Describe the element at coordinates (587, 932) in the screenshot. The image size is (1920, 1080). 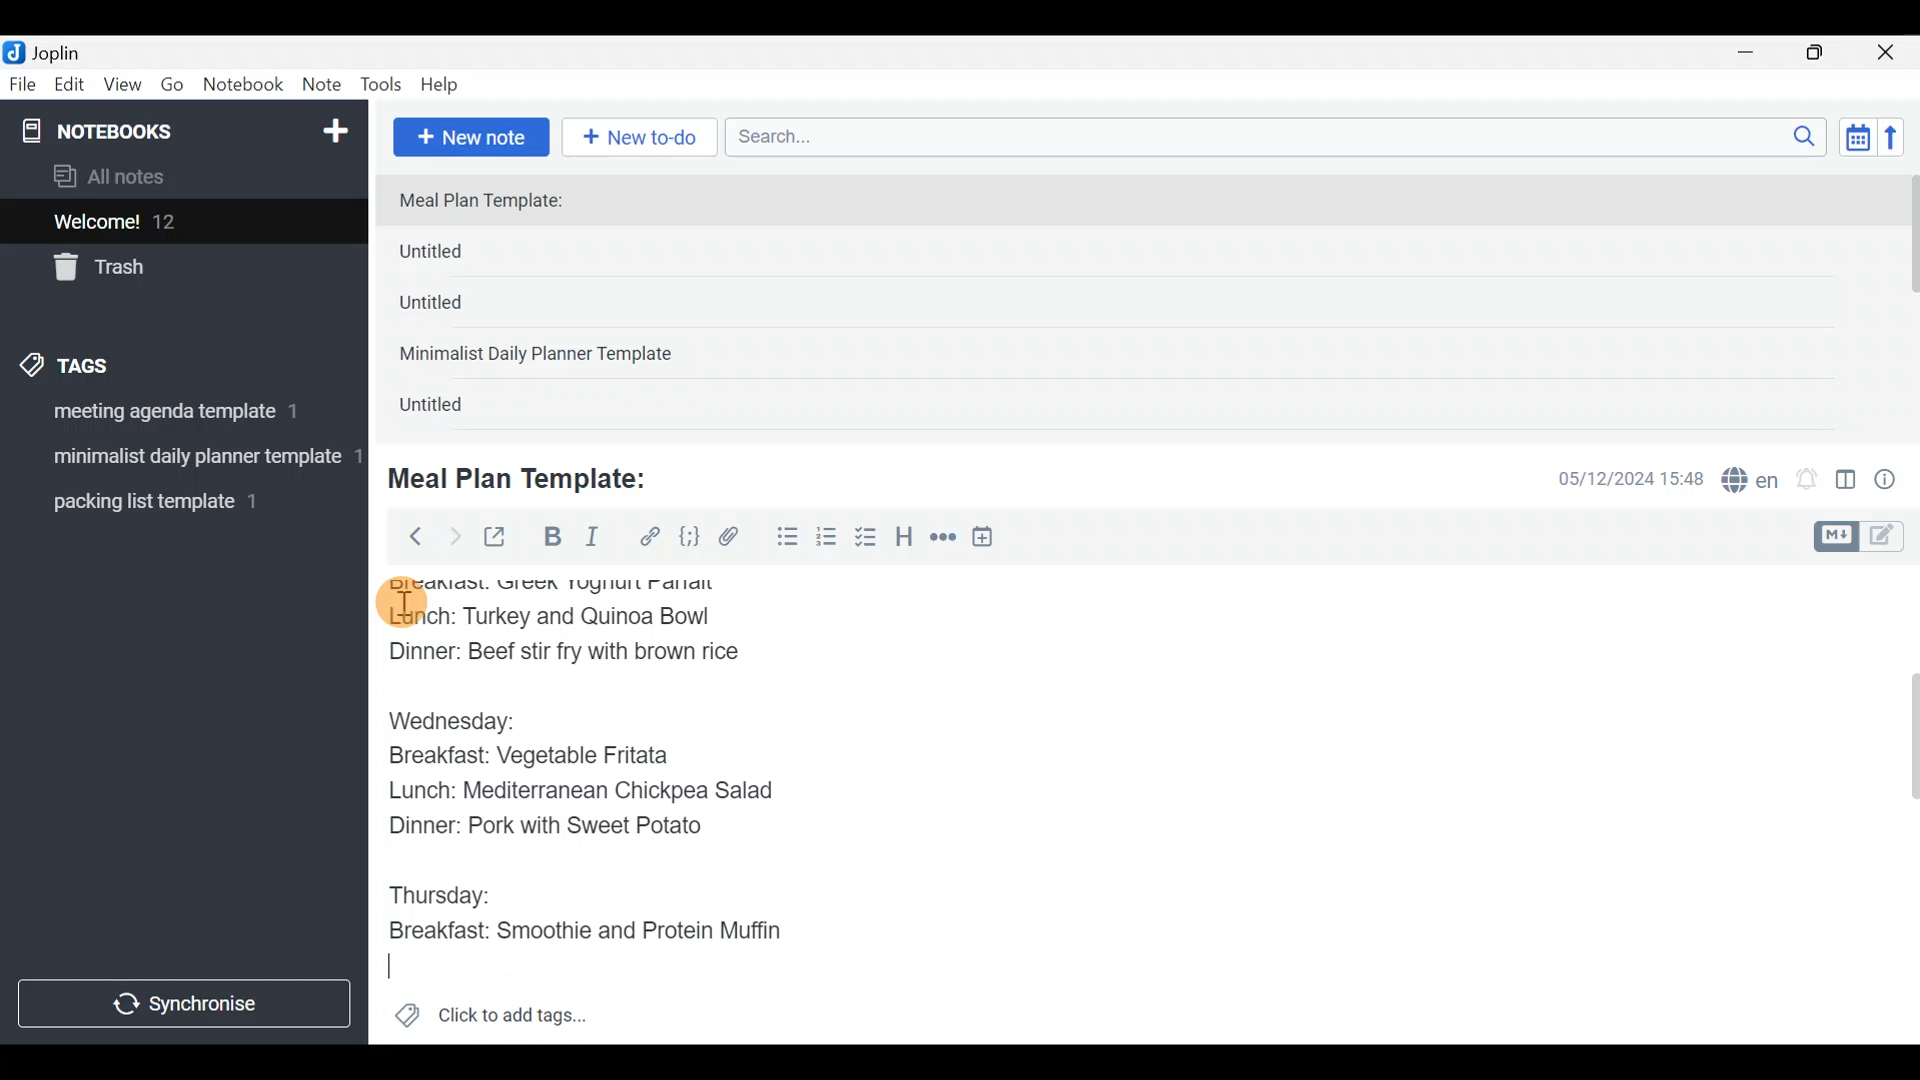
I see `Breakfast: Smoothie and Protein Muffin` at that location.